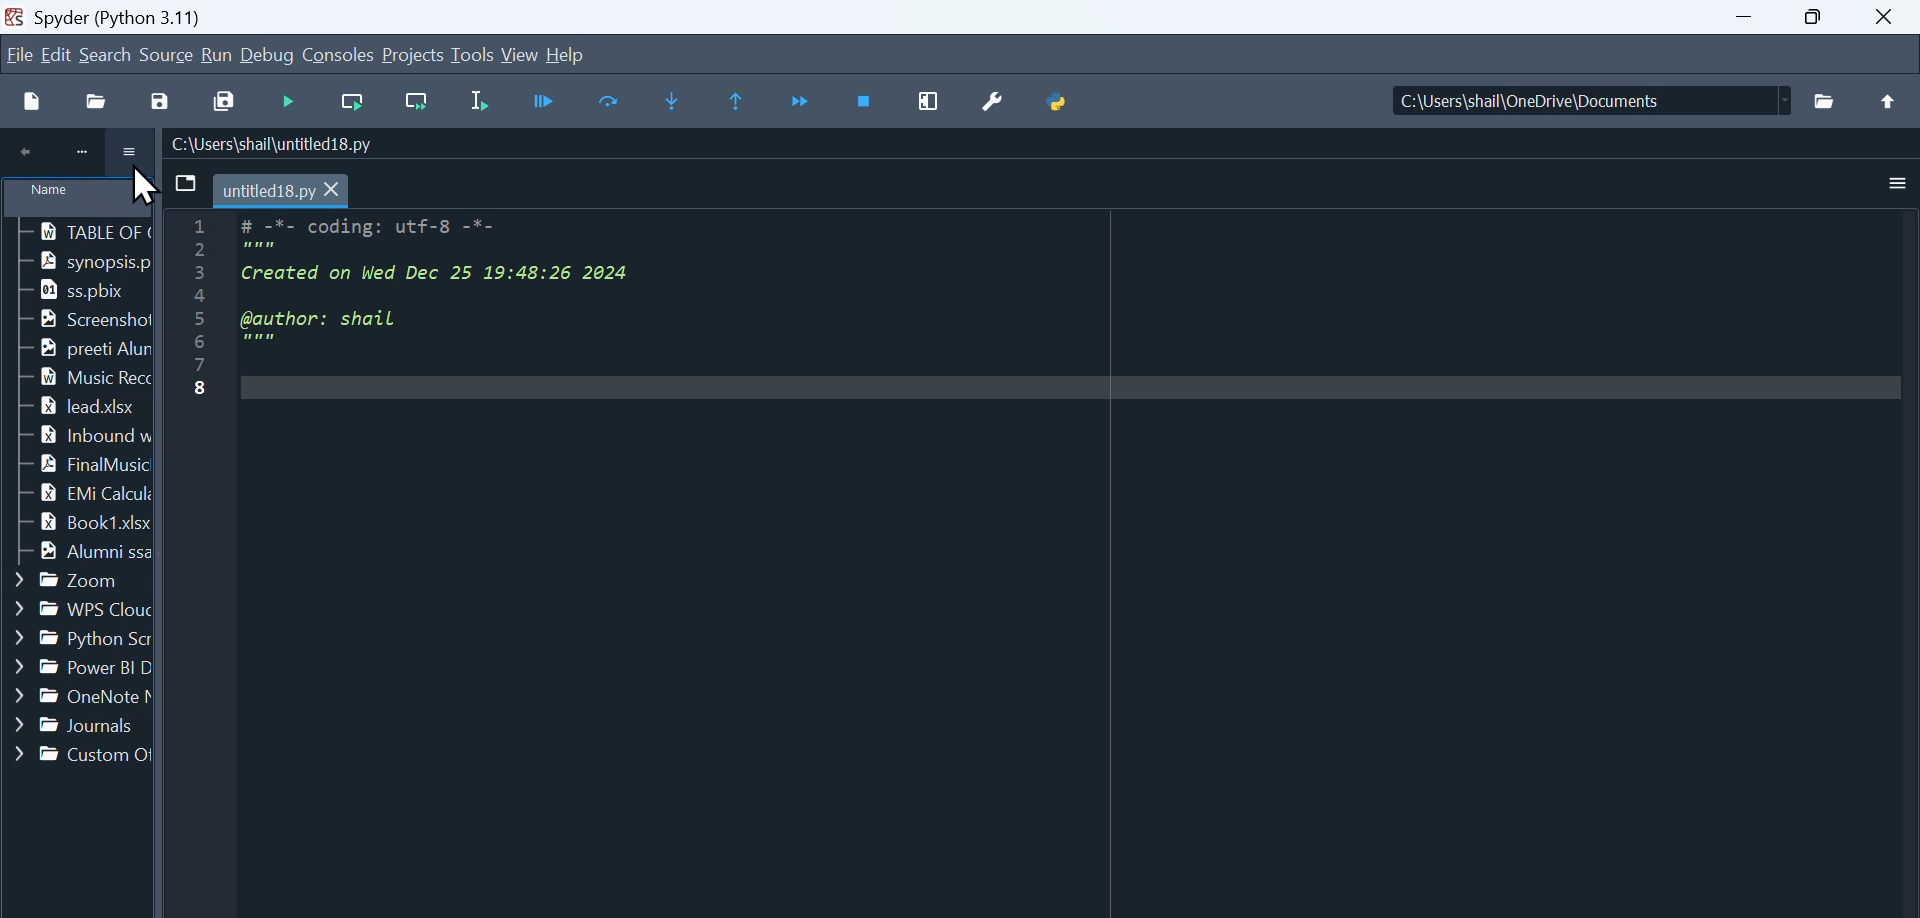 The image size is (1920, 918). Describe the element at coordinates (1573, 103) in the screenshot. I see `c:/users/shail/onedrive/document` at that location.